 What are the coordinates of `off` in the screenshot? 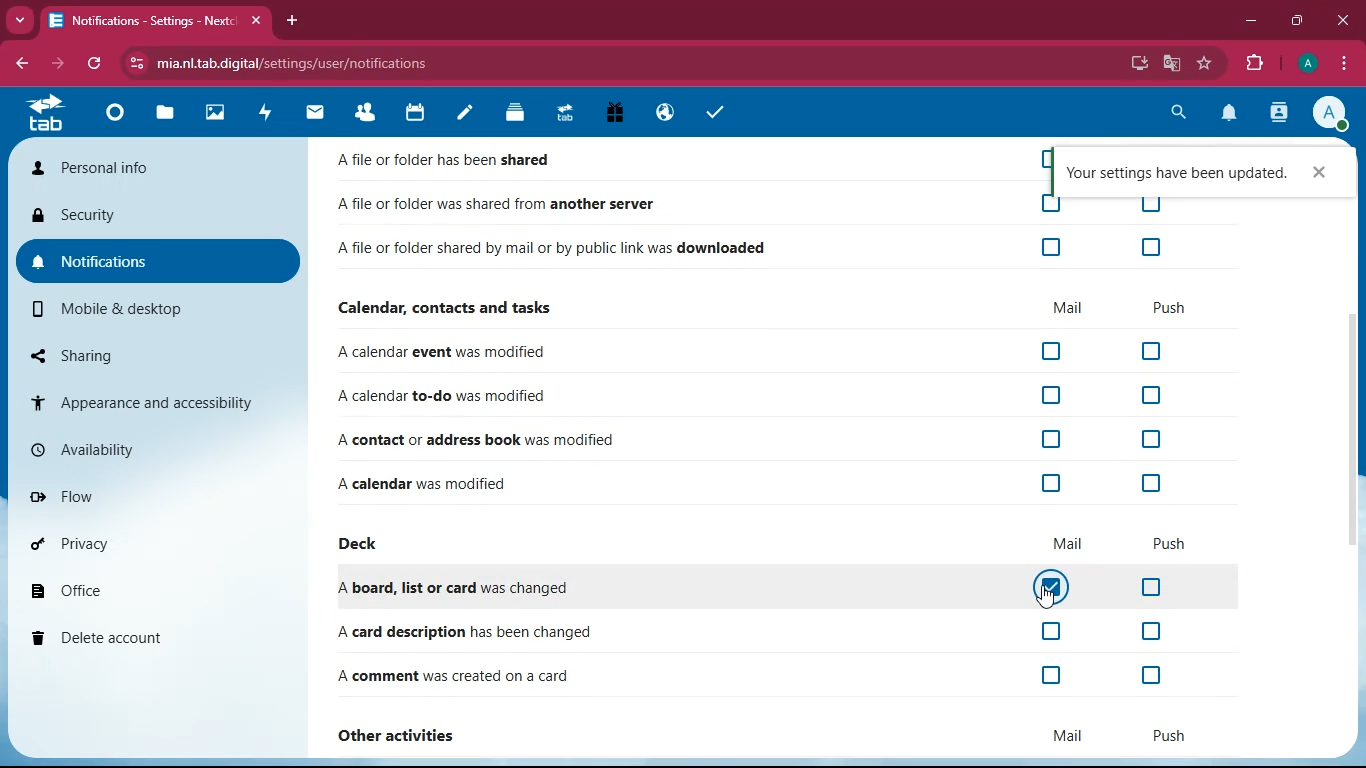 It's located at (1151, 392).